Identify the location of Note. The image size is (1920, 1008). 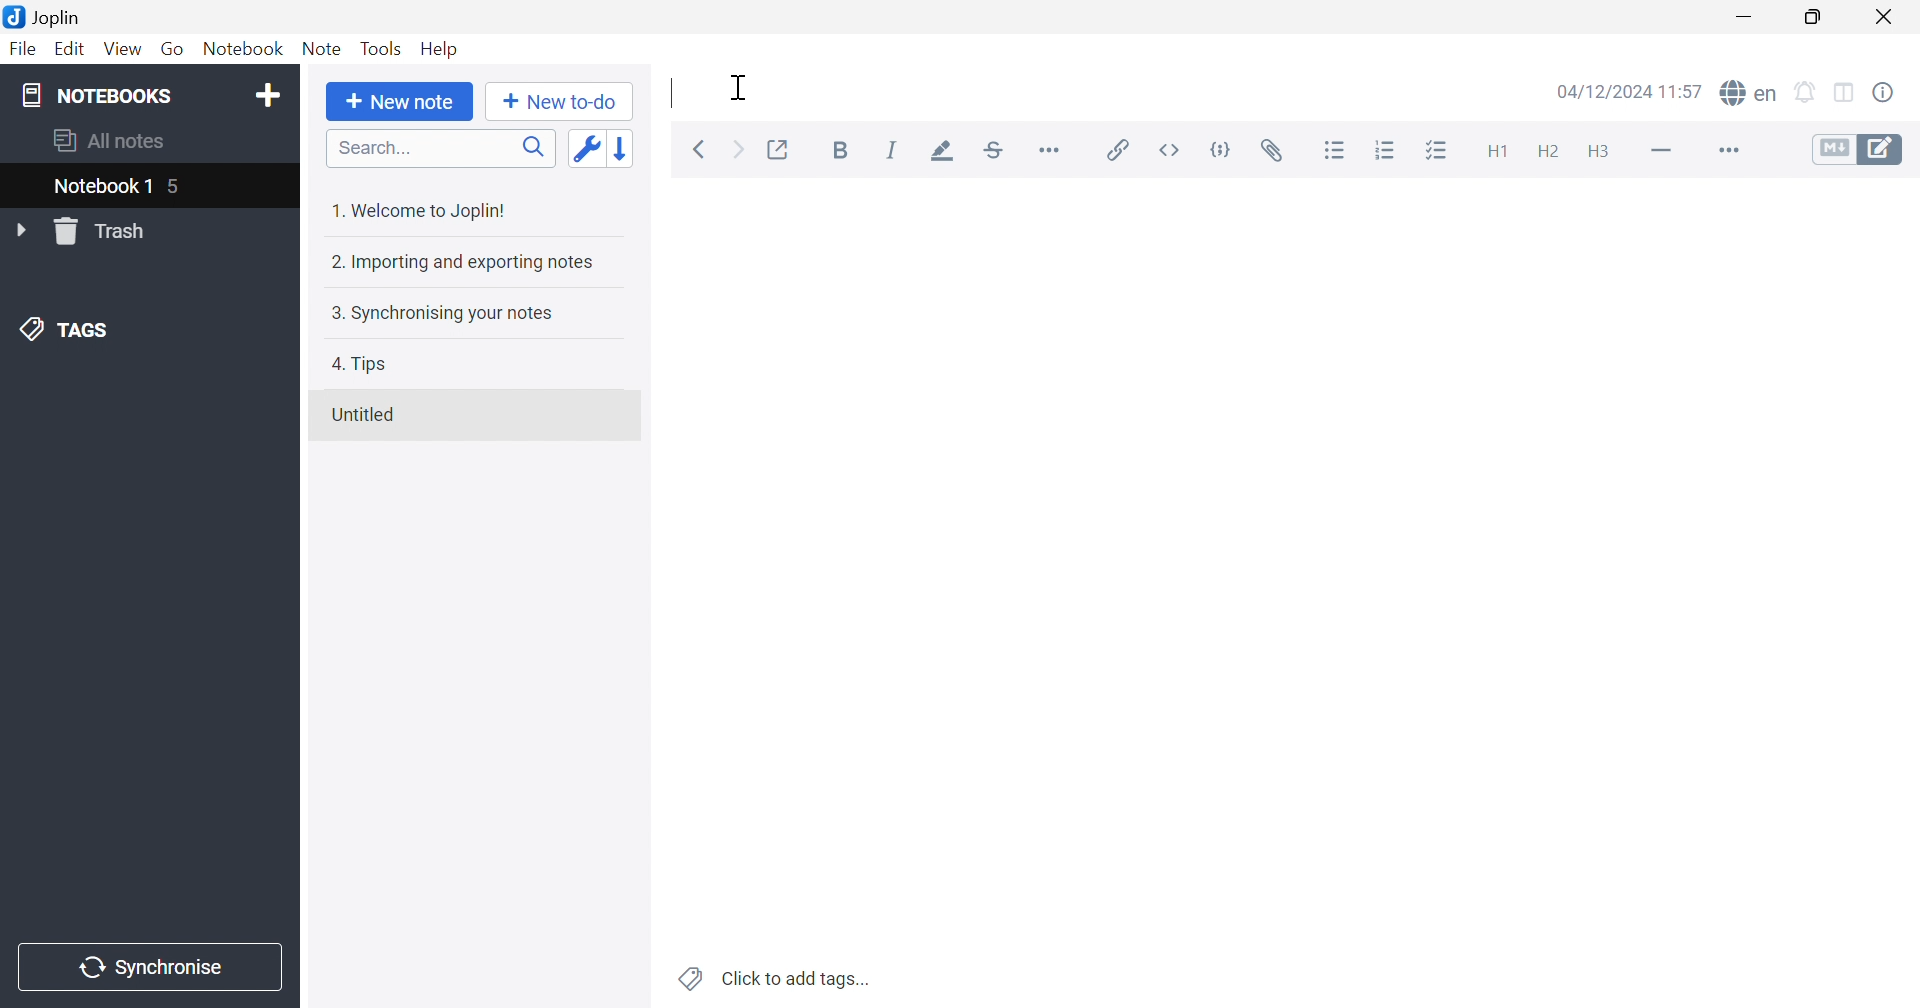
(321, 51).